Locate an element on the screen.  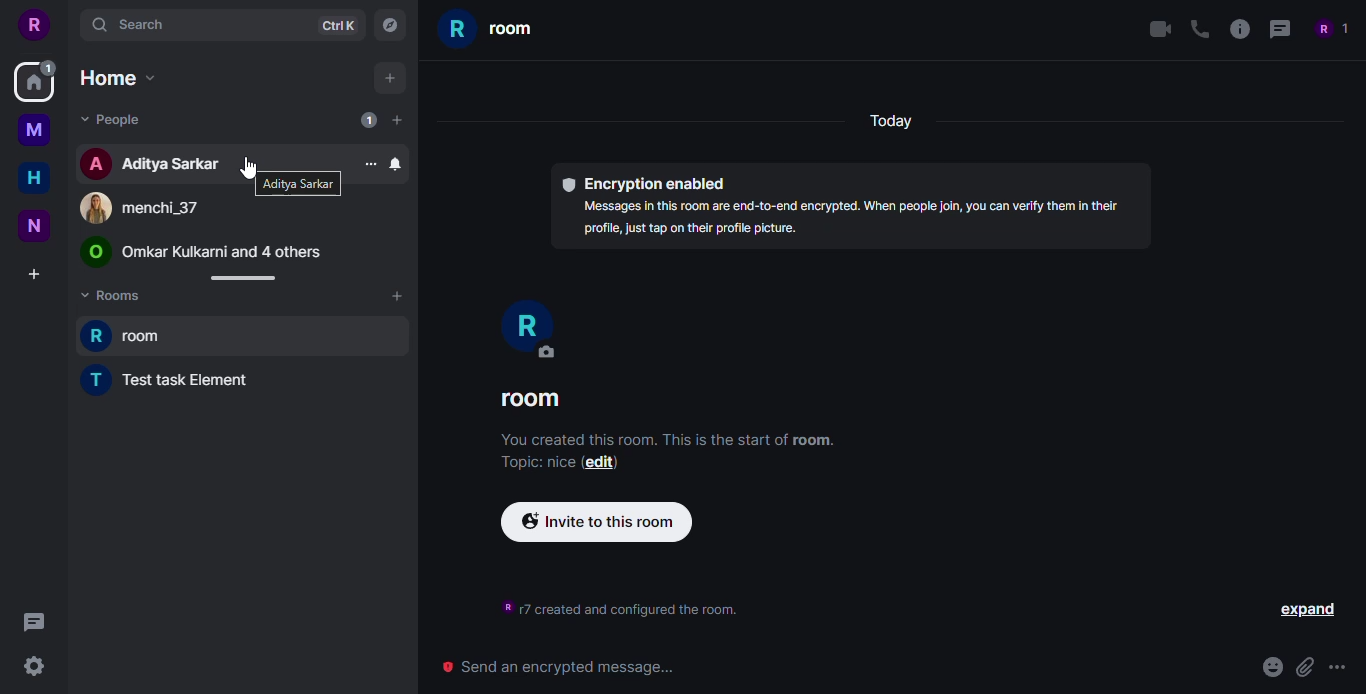
adjust is located at coordinates (239, 278).